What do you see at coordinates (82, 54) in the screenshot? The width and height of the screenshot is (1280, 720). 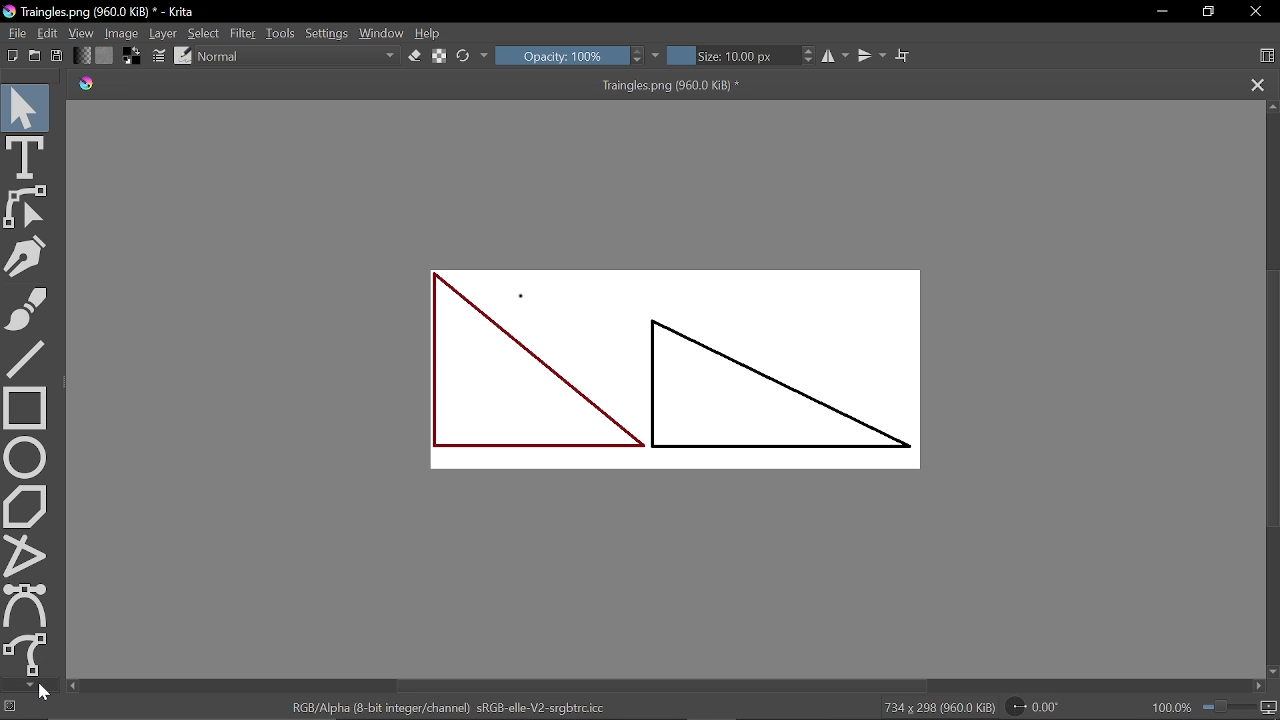 I see `Gradient fill` at bounding box center [82, 54].